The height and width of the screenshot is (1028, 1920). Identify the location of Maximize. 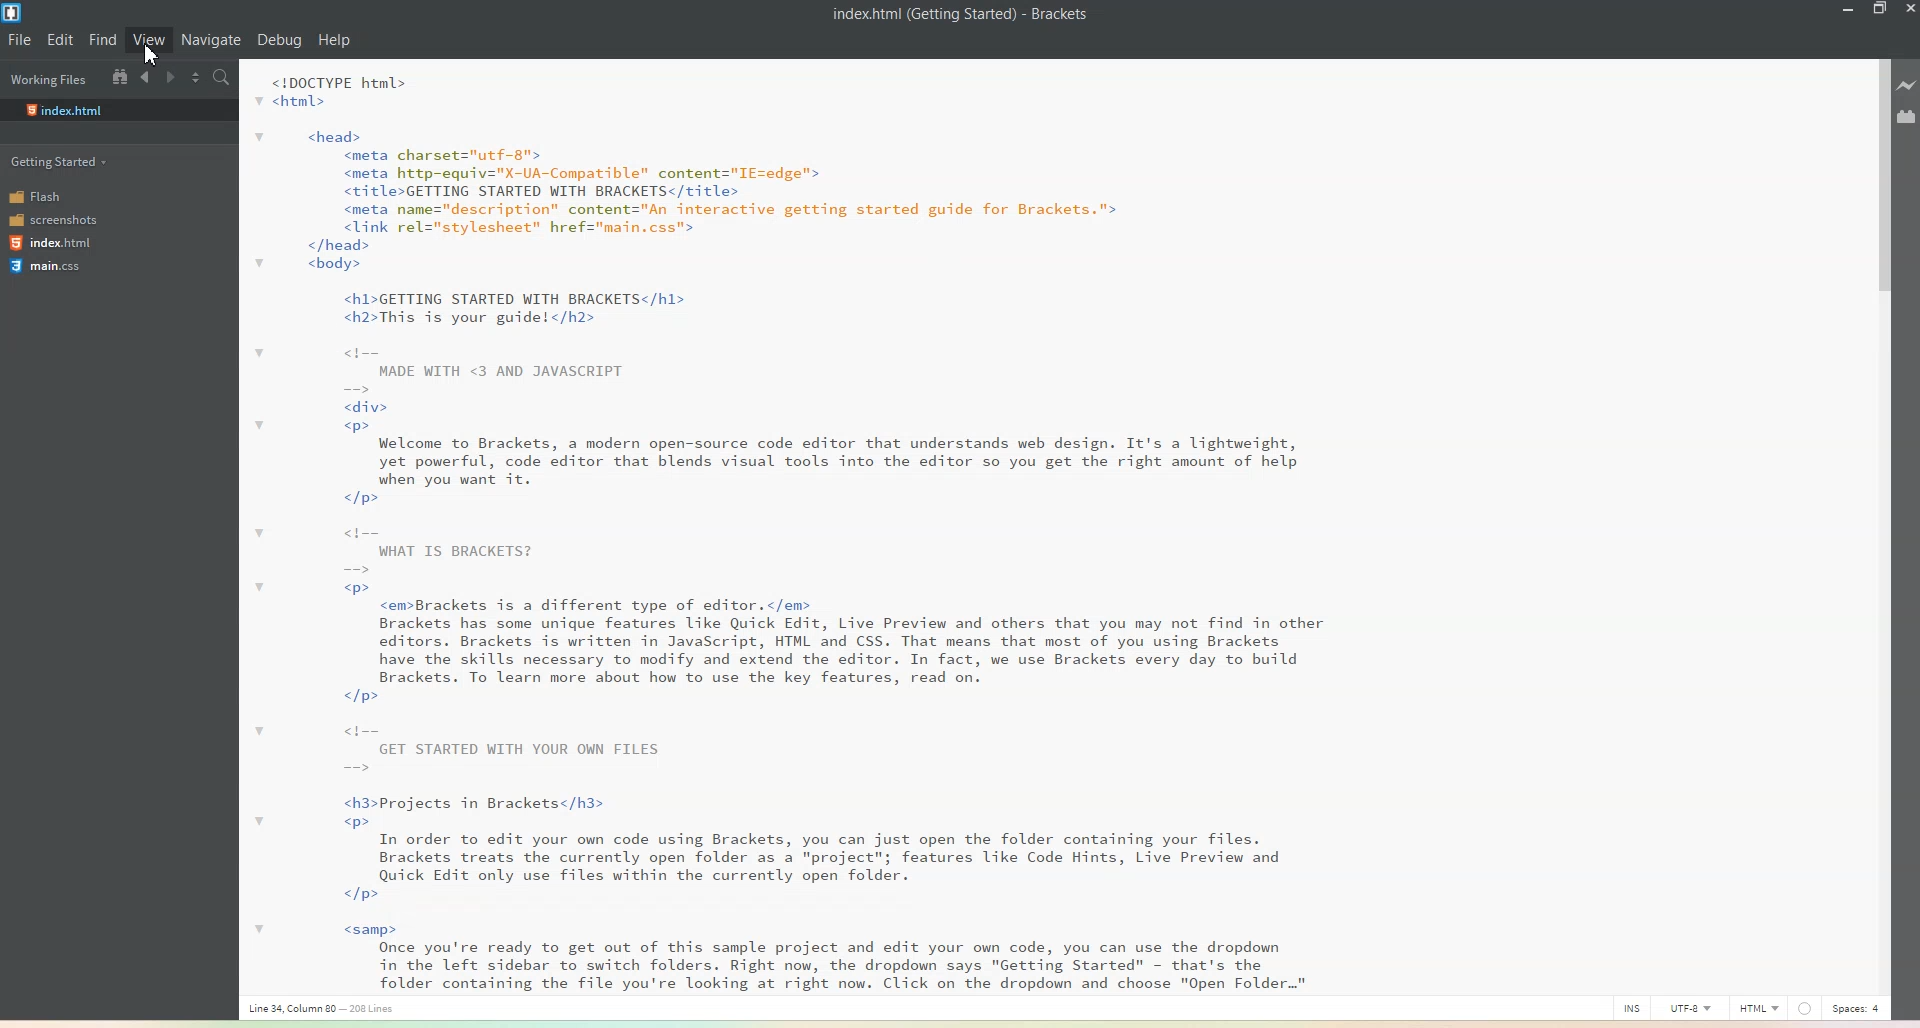
(1880, 10).